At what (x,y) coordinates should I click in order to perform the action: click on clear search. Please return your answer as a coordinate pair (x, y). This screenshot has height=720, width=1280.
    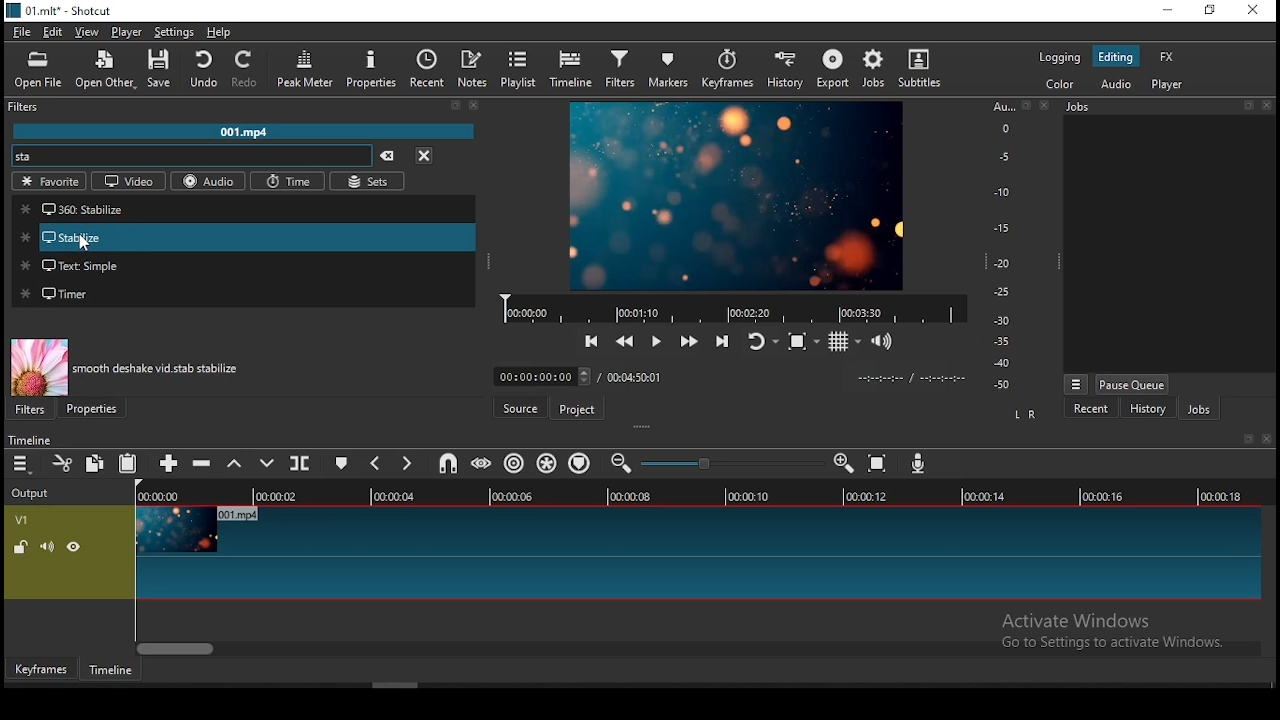
    Looking at the image, I should click on (388, 154).